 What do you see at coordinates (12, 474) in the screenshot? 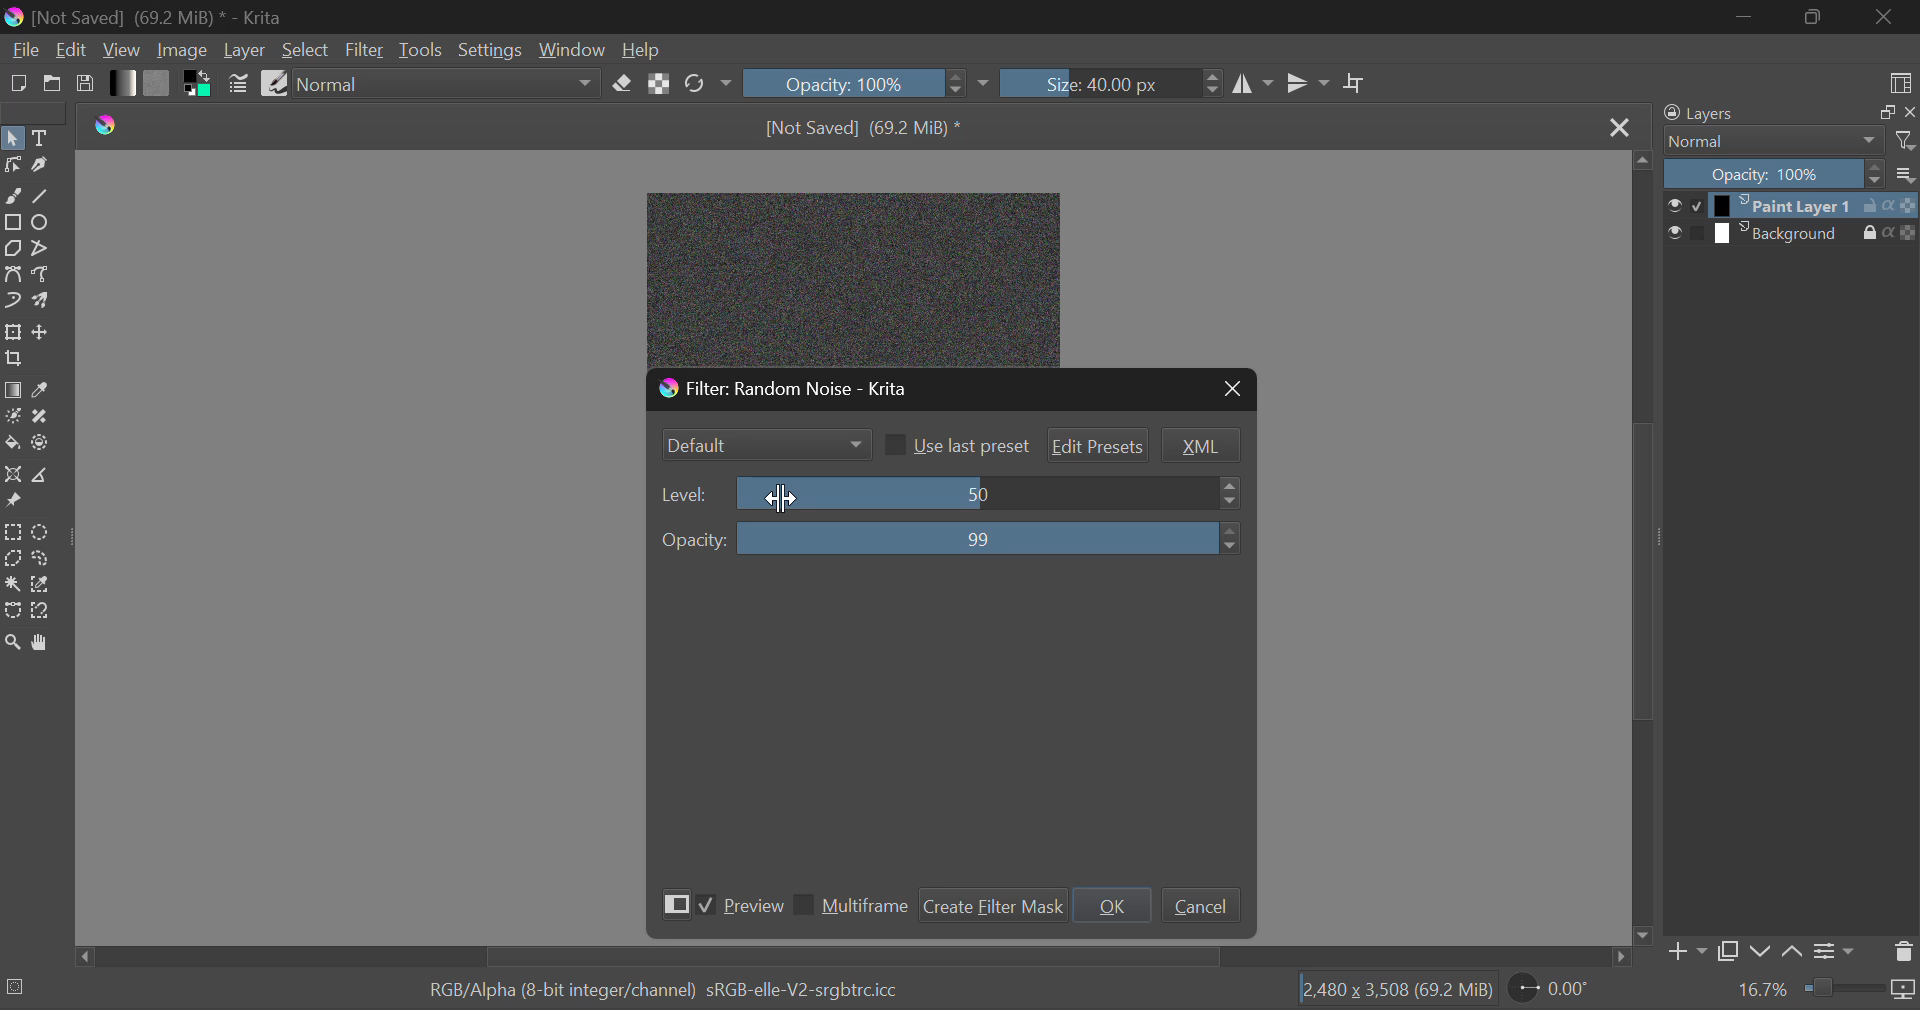
I see `Assistant Tool` at bounding box center [12, 474].